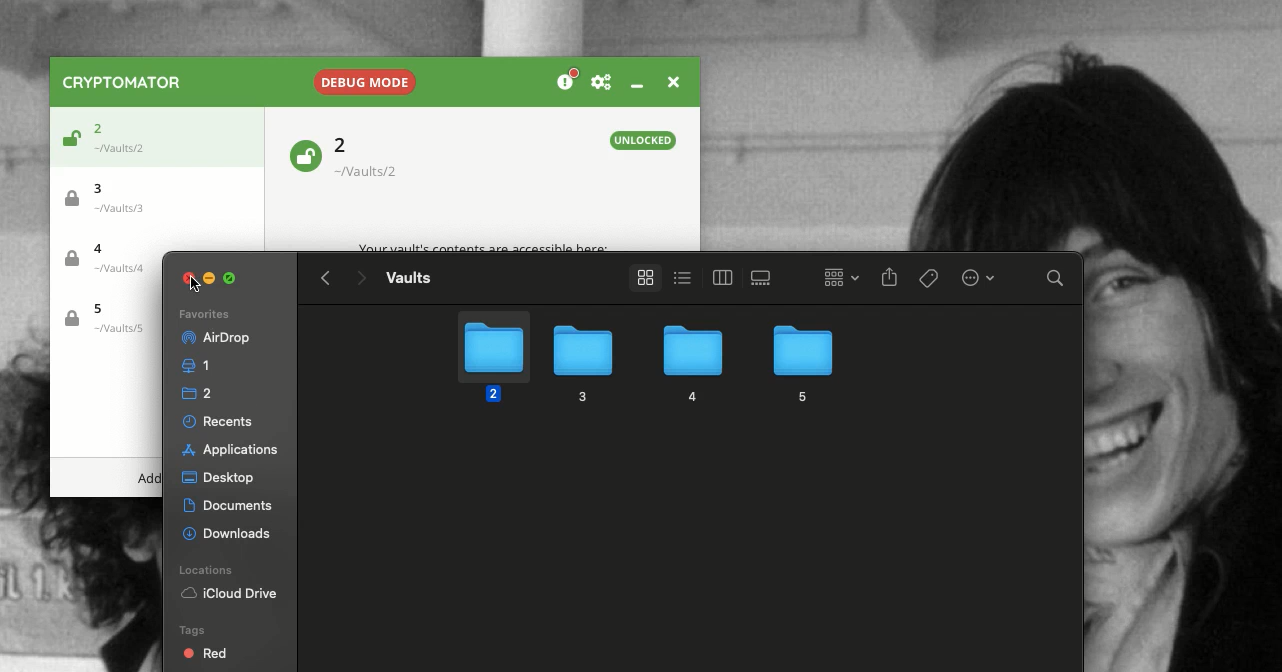 The width and height of the screenshot is (1282, 672). What do you see at coordinates (104, 319) in the screenshot?
I see `Vault 5` at bounding box center [104, 319].